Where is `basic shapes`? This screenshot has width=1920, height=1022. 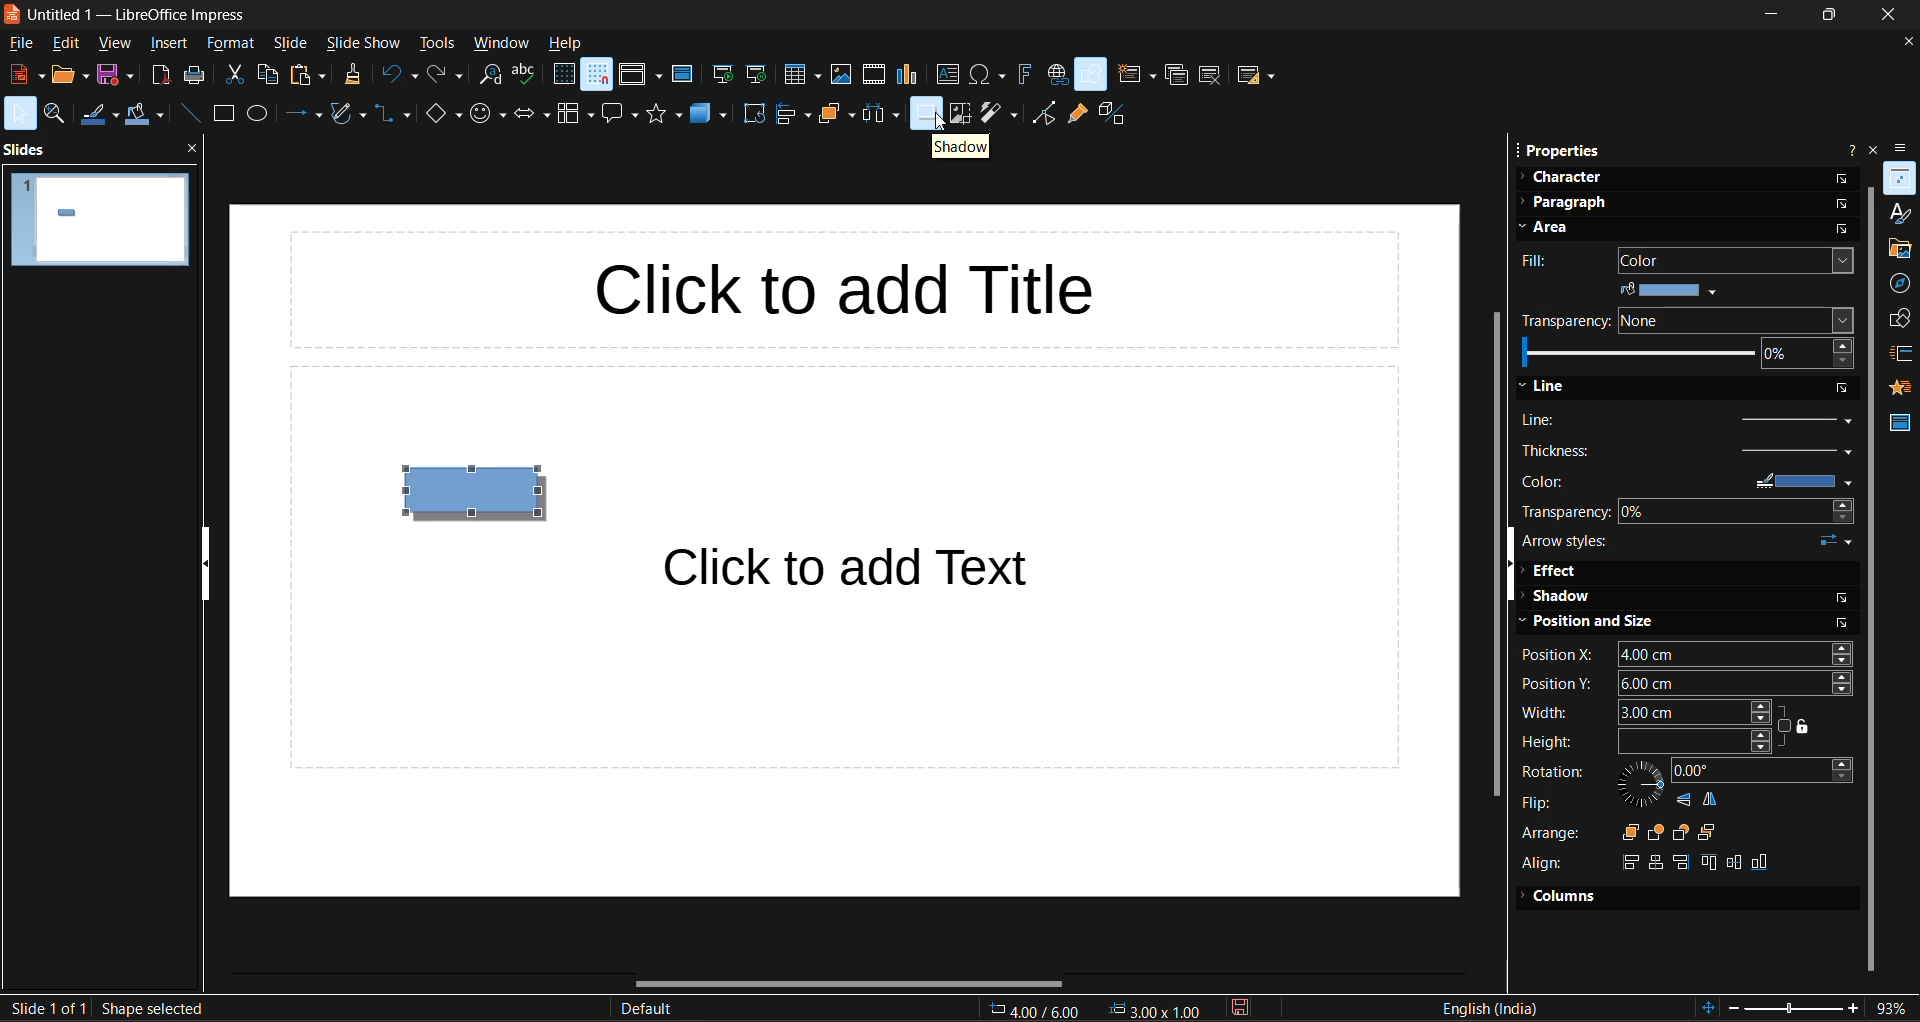 basic shapes is located at coordinates (440, 115).